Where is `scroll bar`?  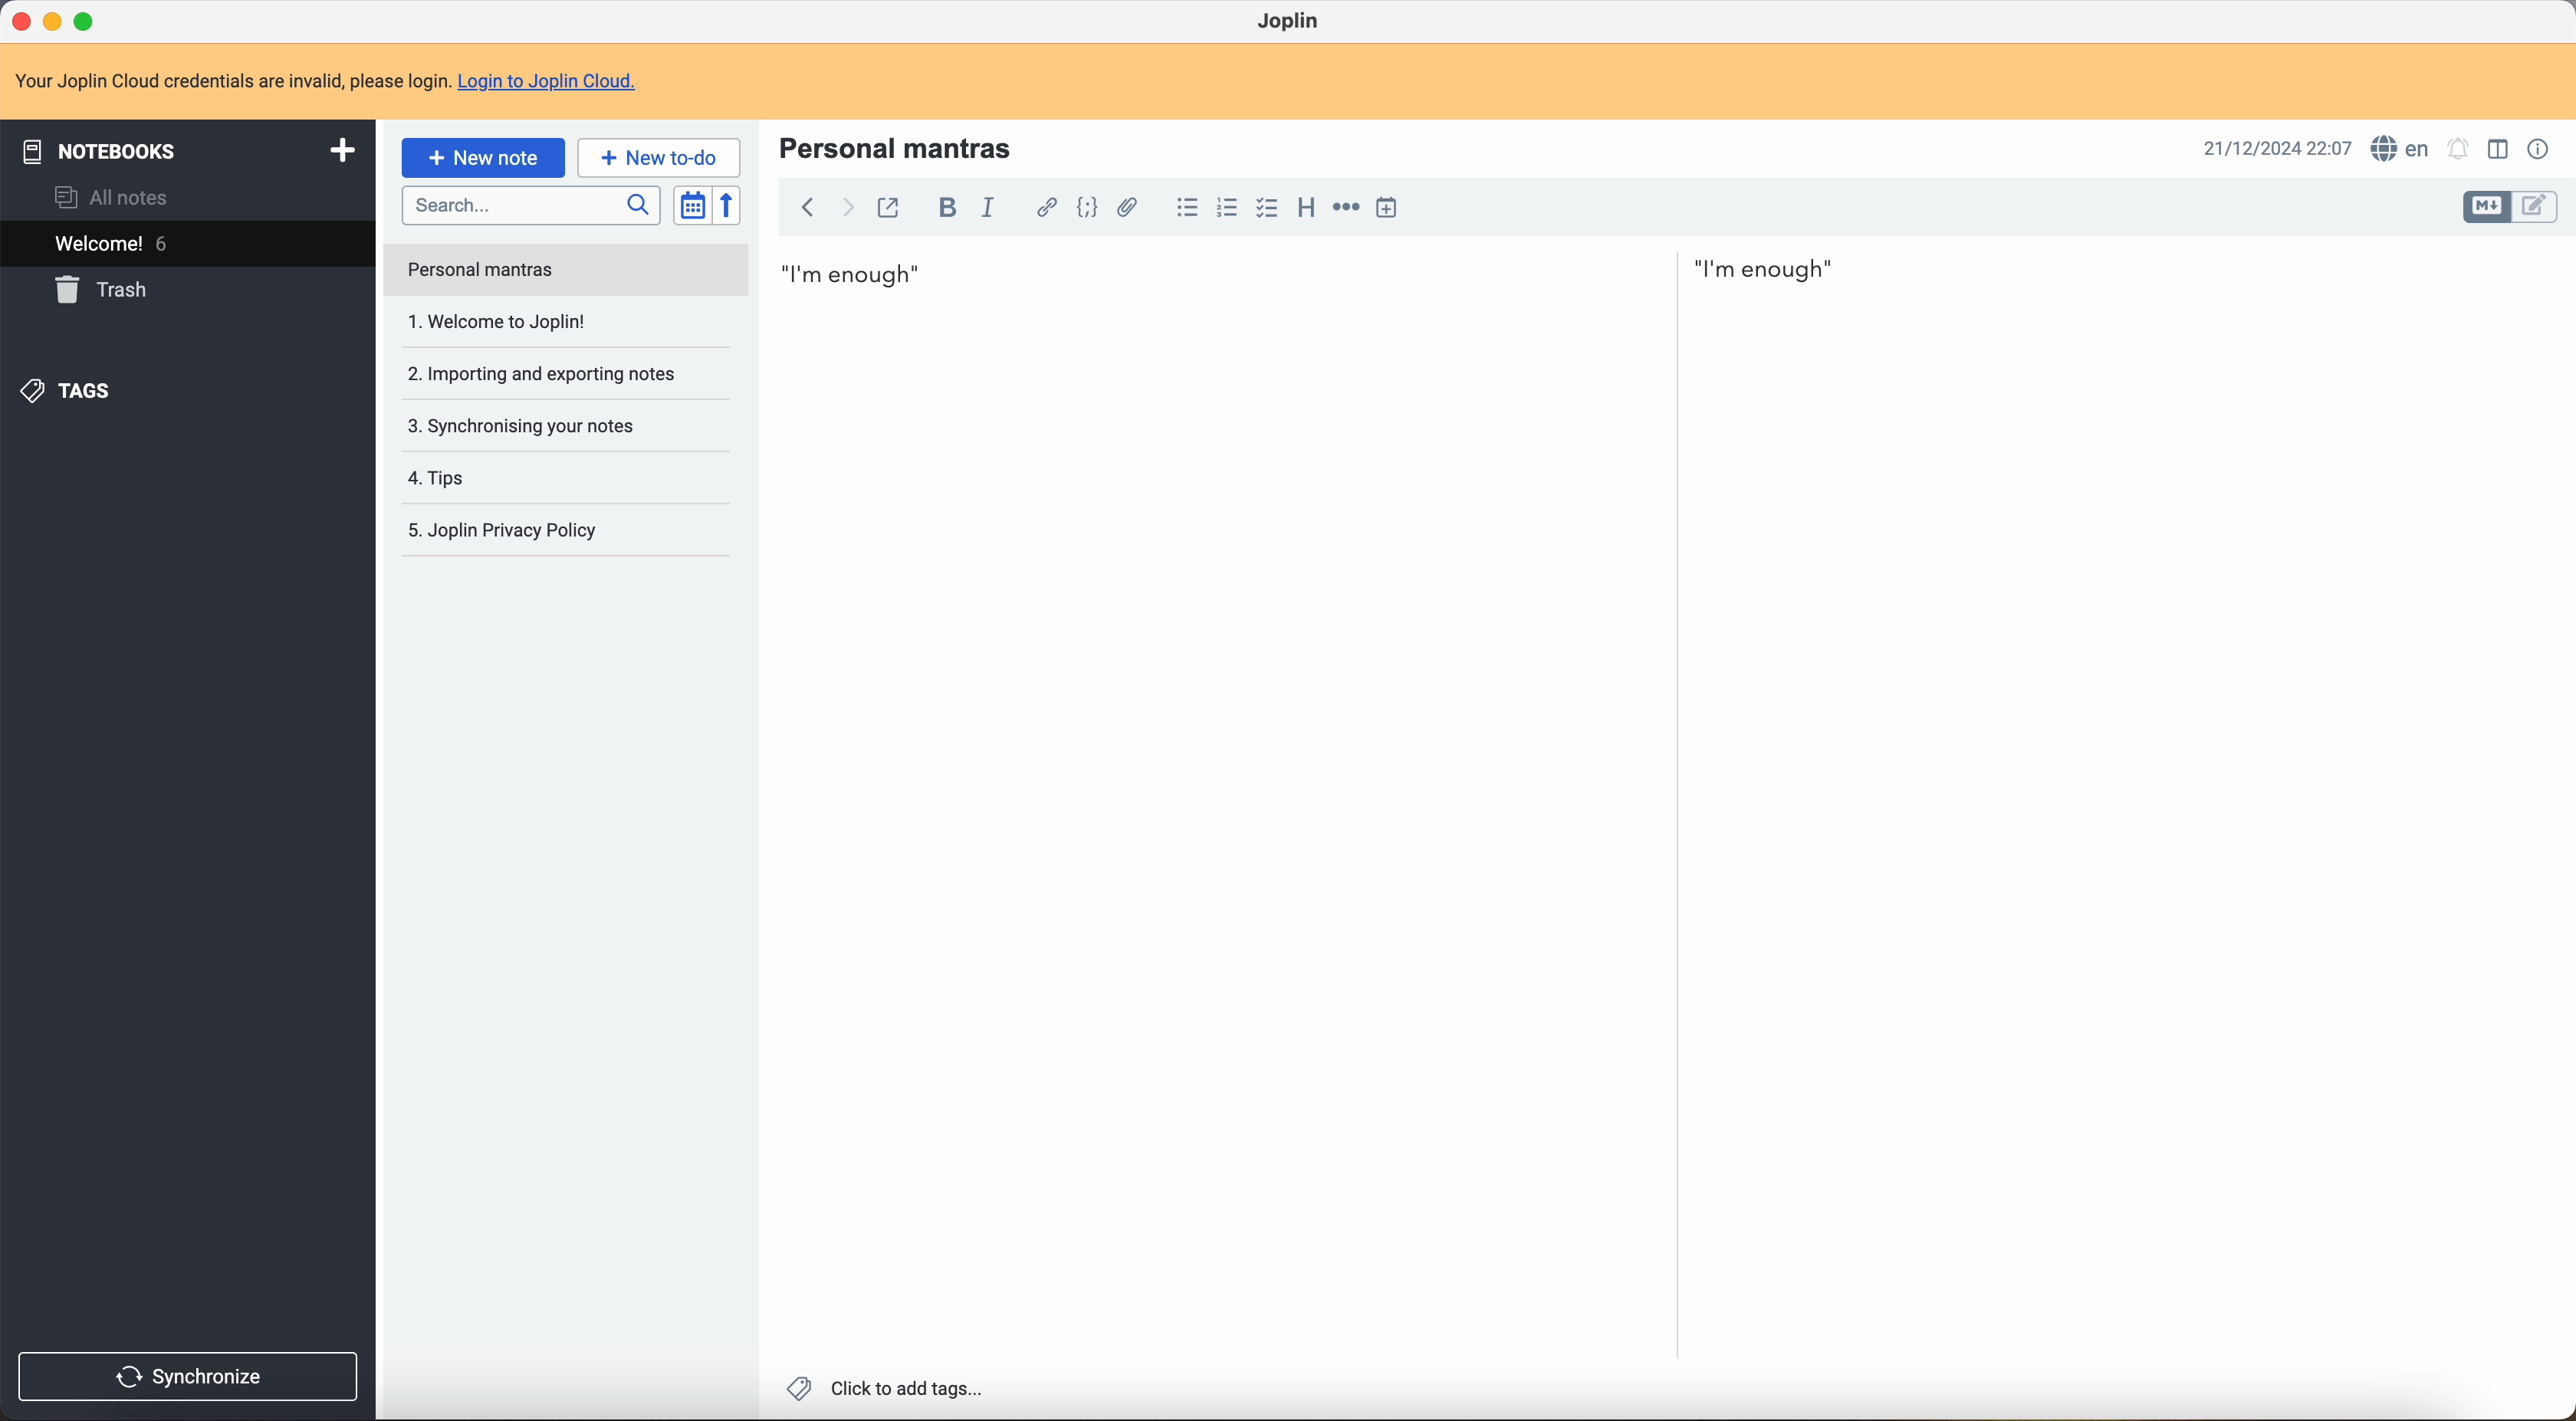
scroll bar is located at coordinates (1673, 636).